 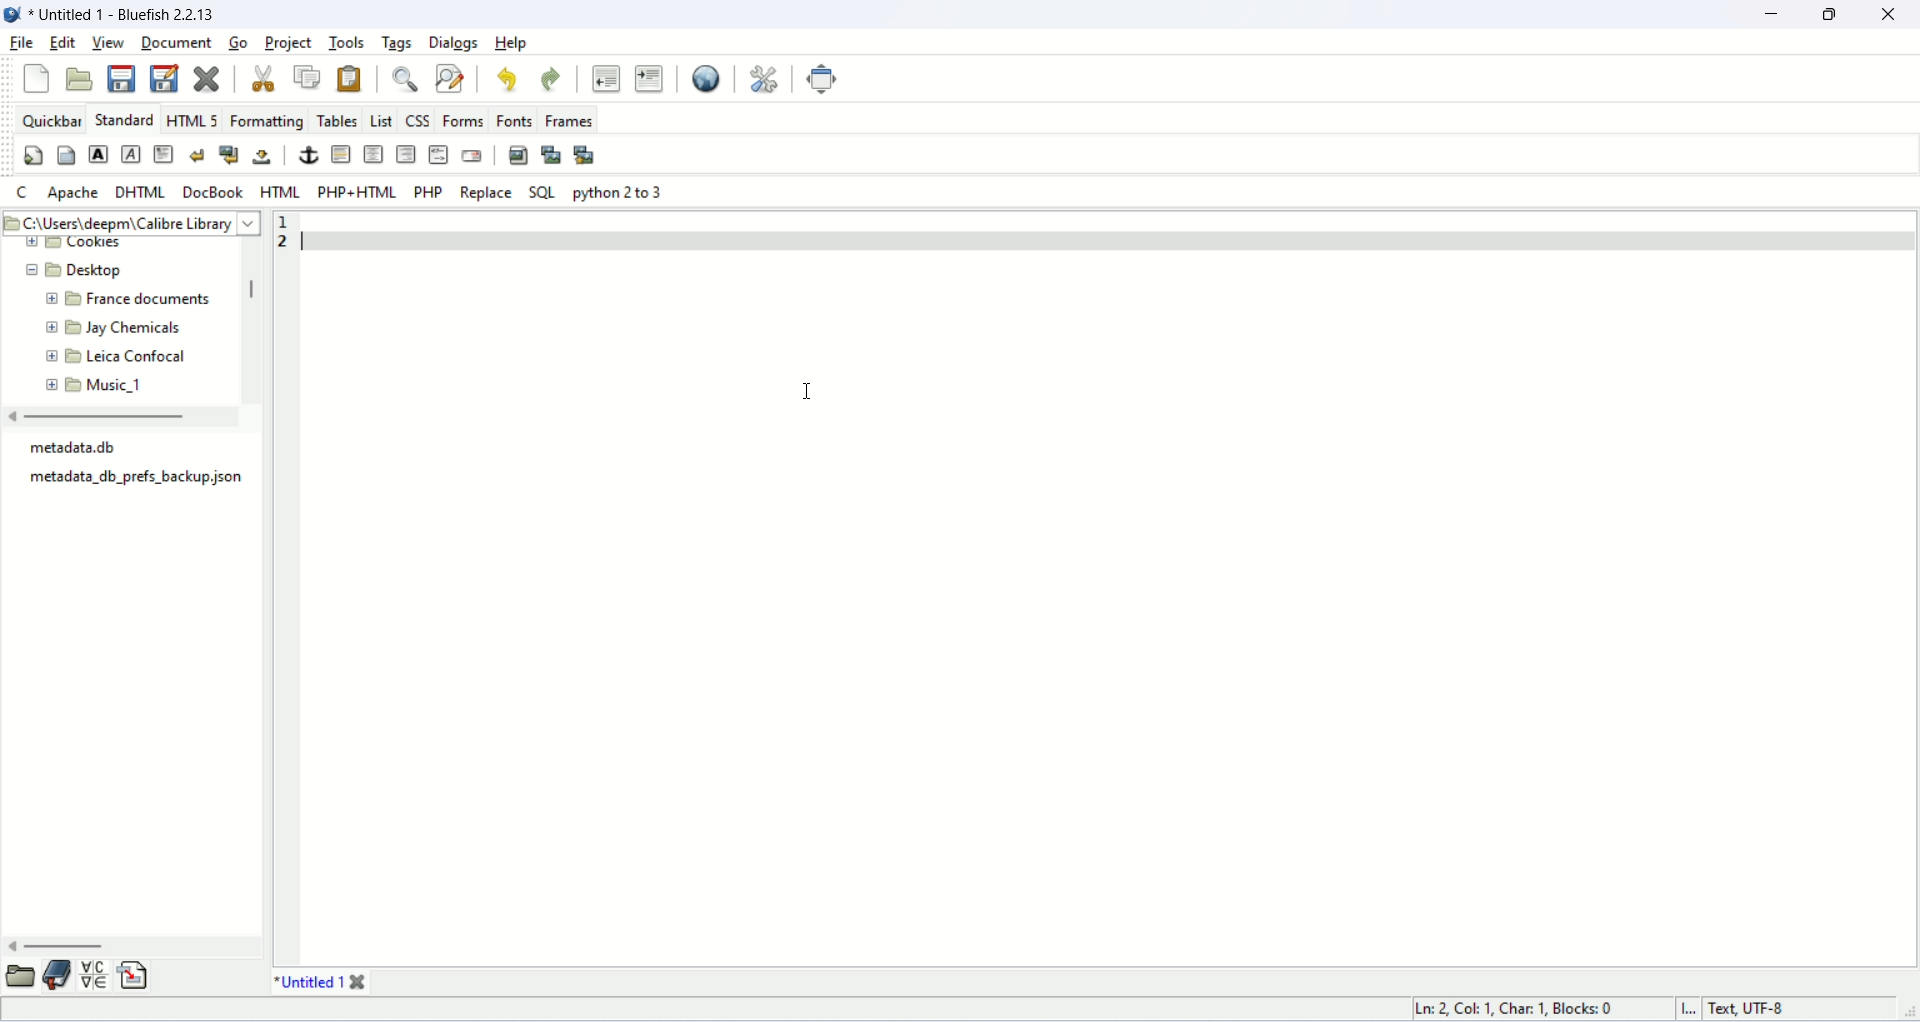 I want to click on file list, so click(x=136, y=472).